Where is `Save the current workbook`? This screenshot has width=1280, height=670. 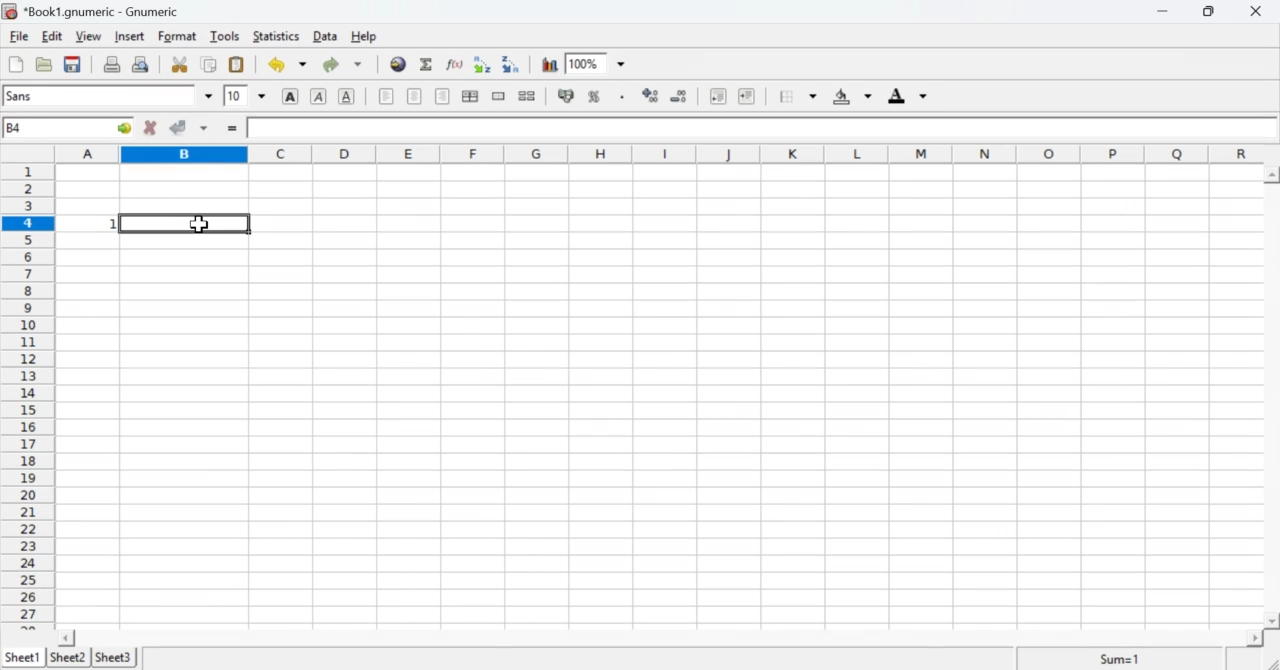
Save the current workbook is located at coordinates (74, 64).